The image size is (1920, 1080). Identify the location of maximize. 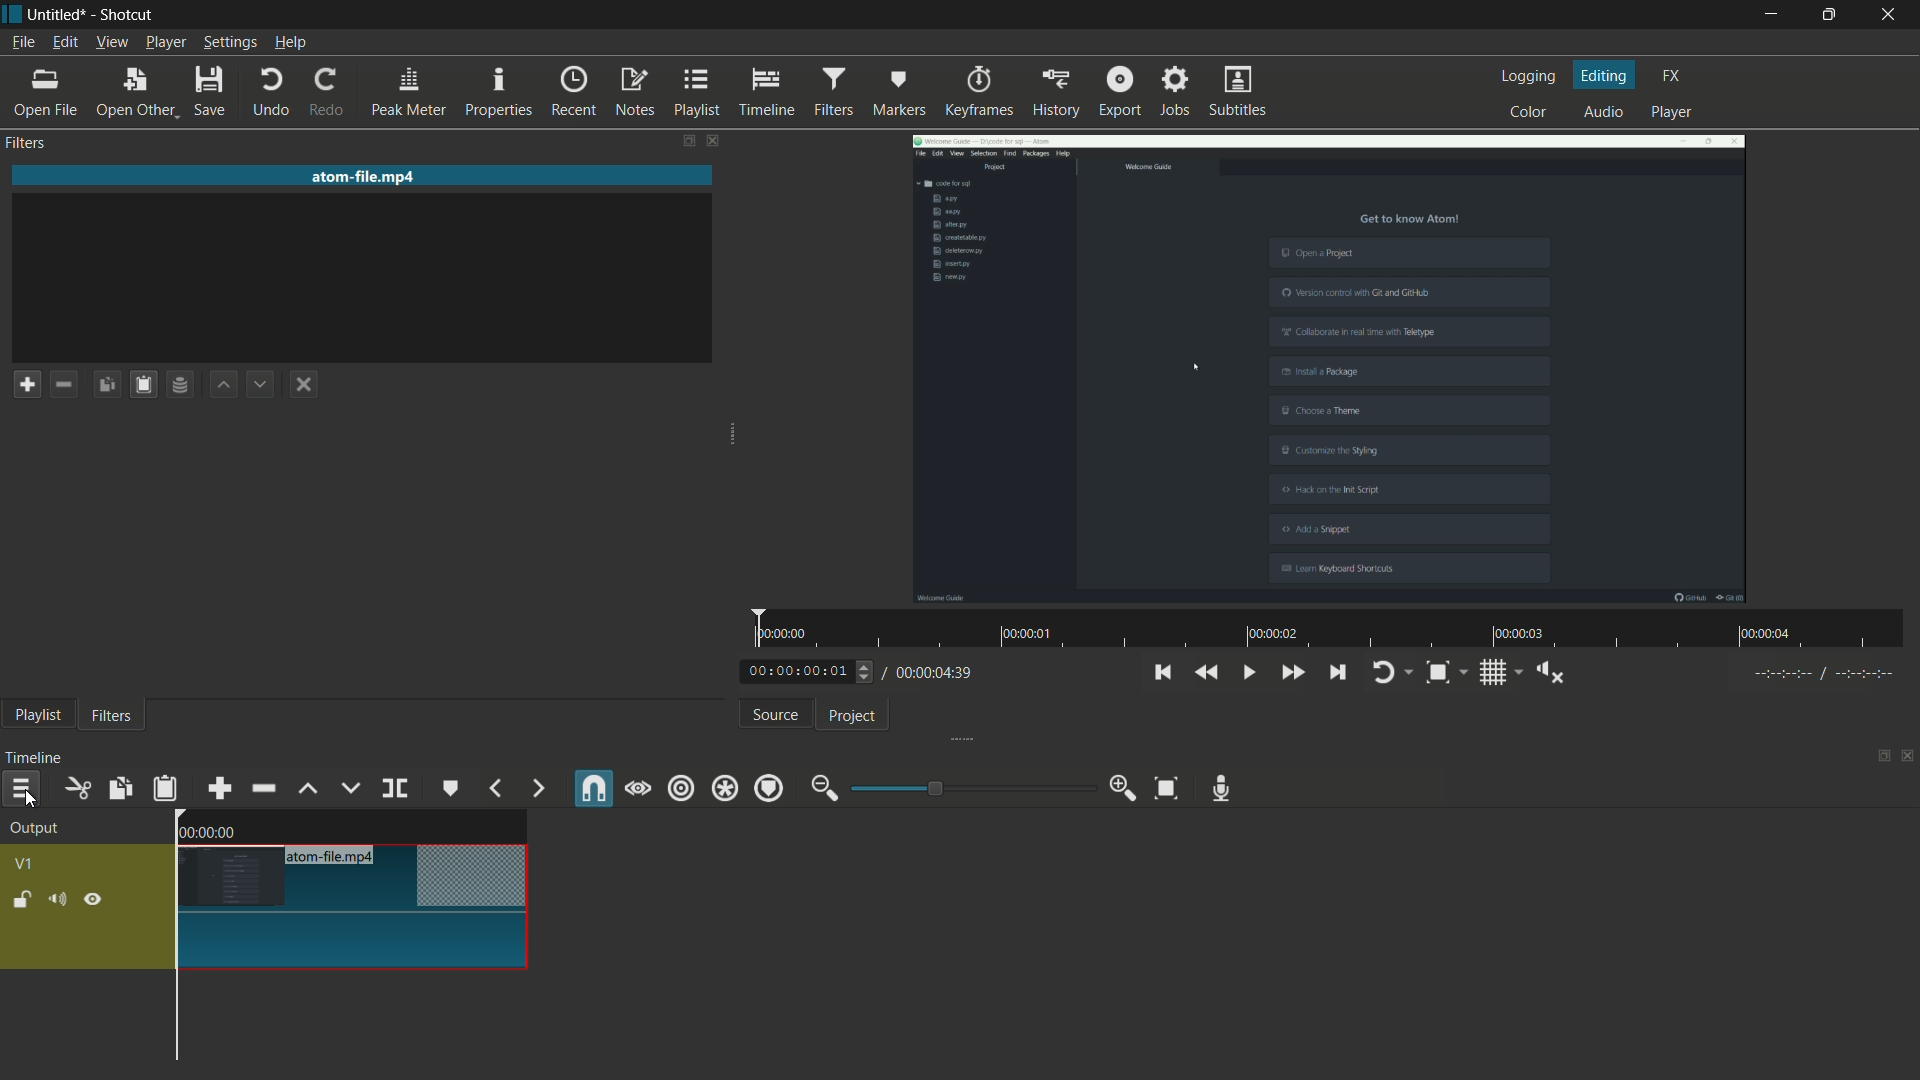
(1825, 15).